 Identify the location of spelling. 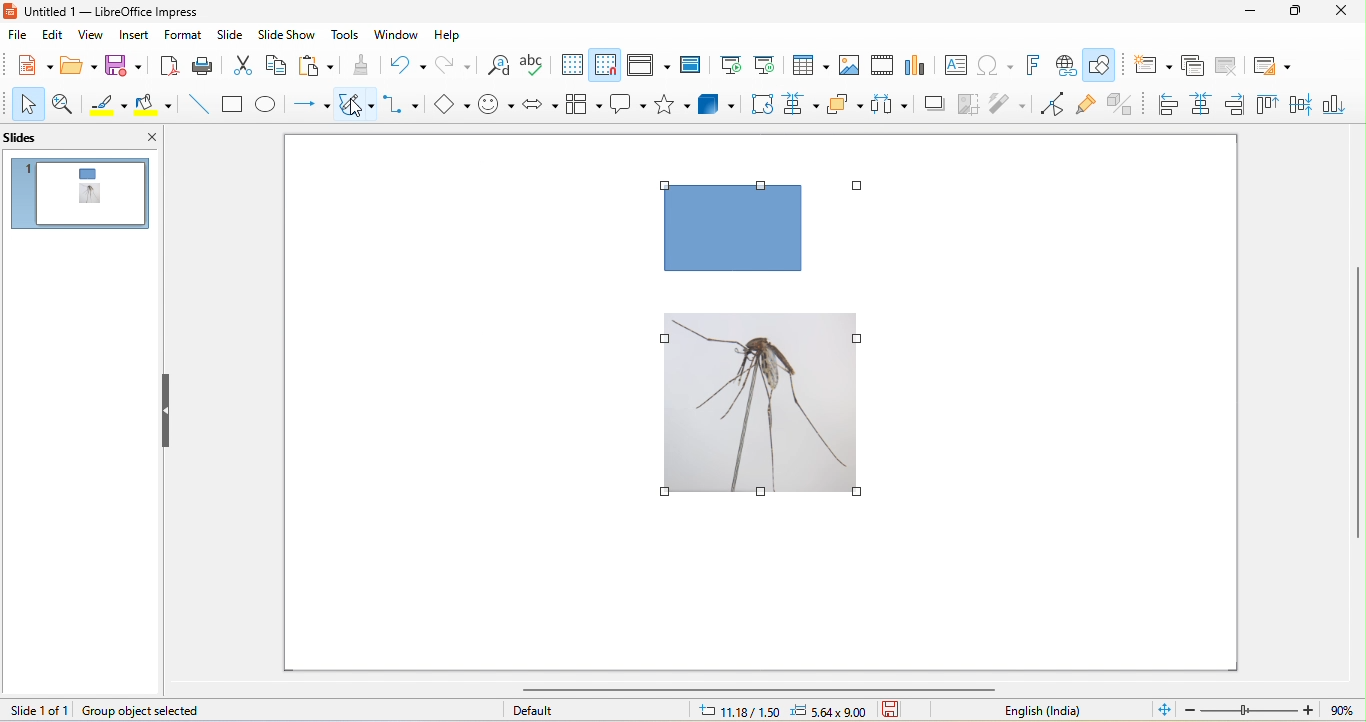
(537, 66).